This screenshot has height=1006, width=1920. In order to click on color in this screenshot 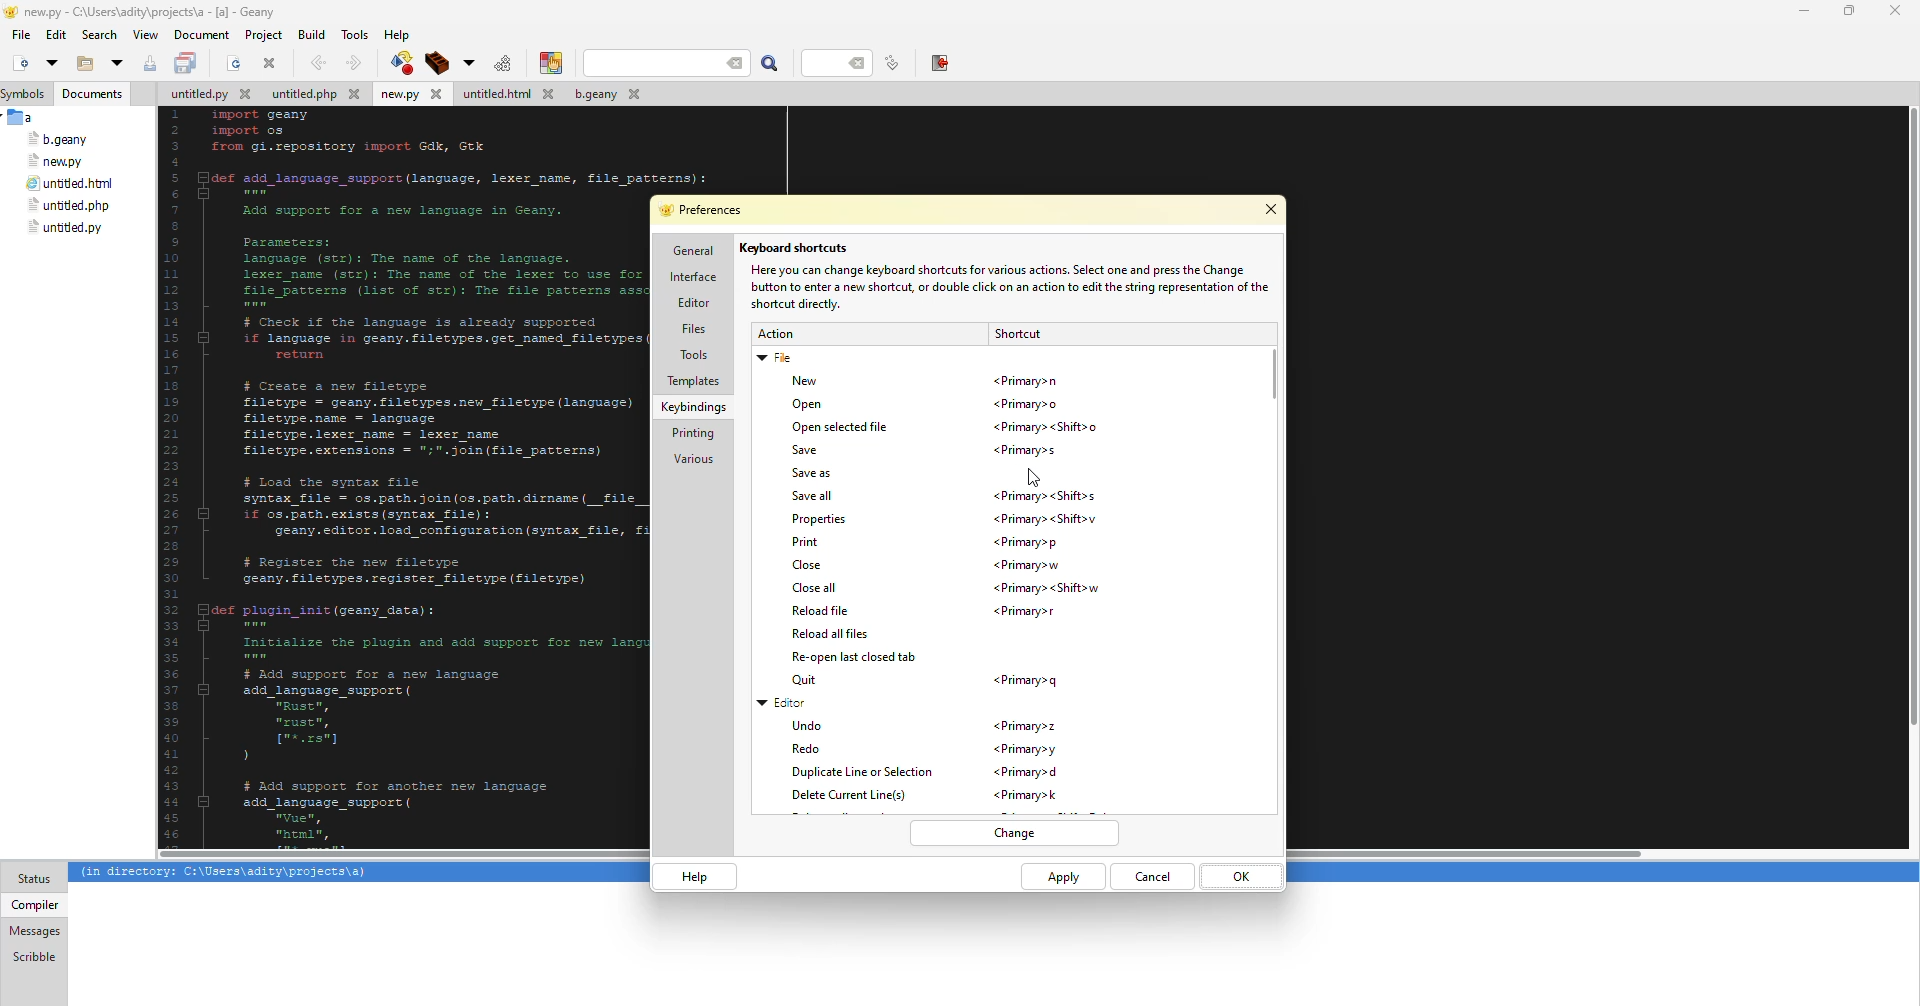, I will do `click(547, 63)`.